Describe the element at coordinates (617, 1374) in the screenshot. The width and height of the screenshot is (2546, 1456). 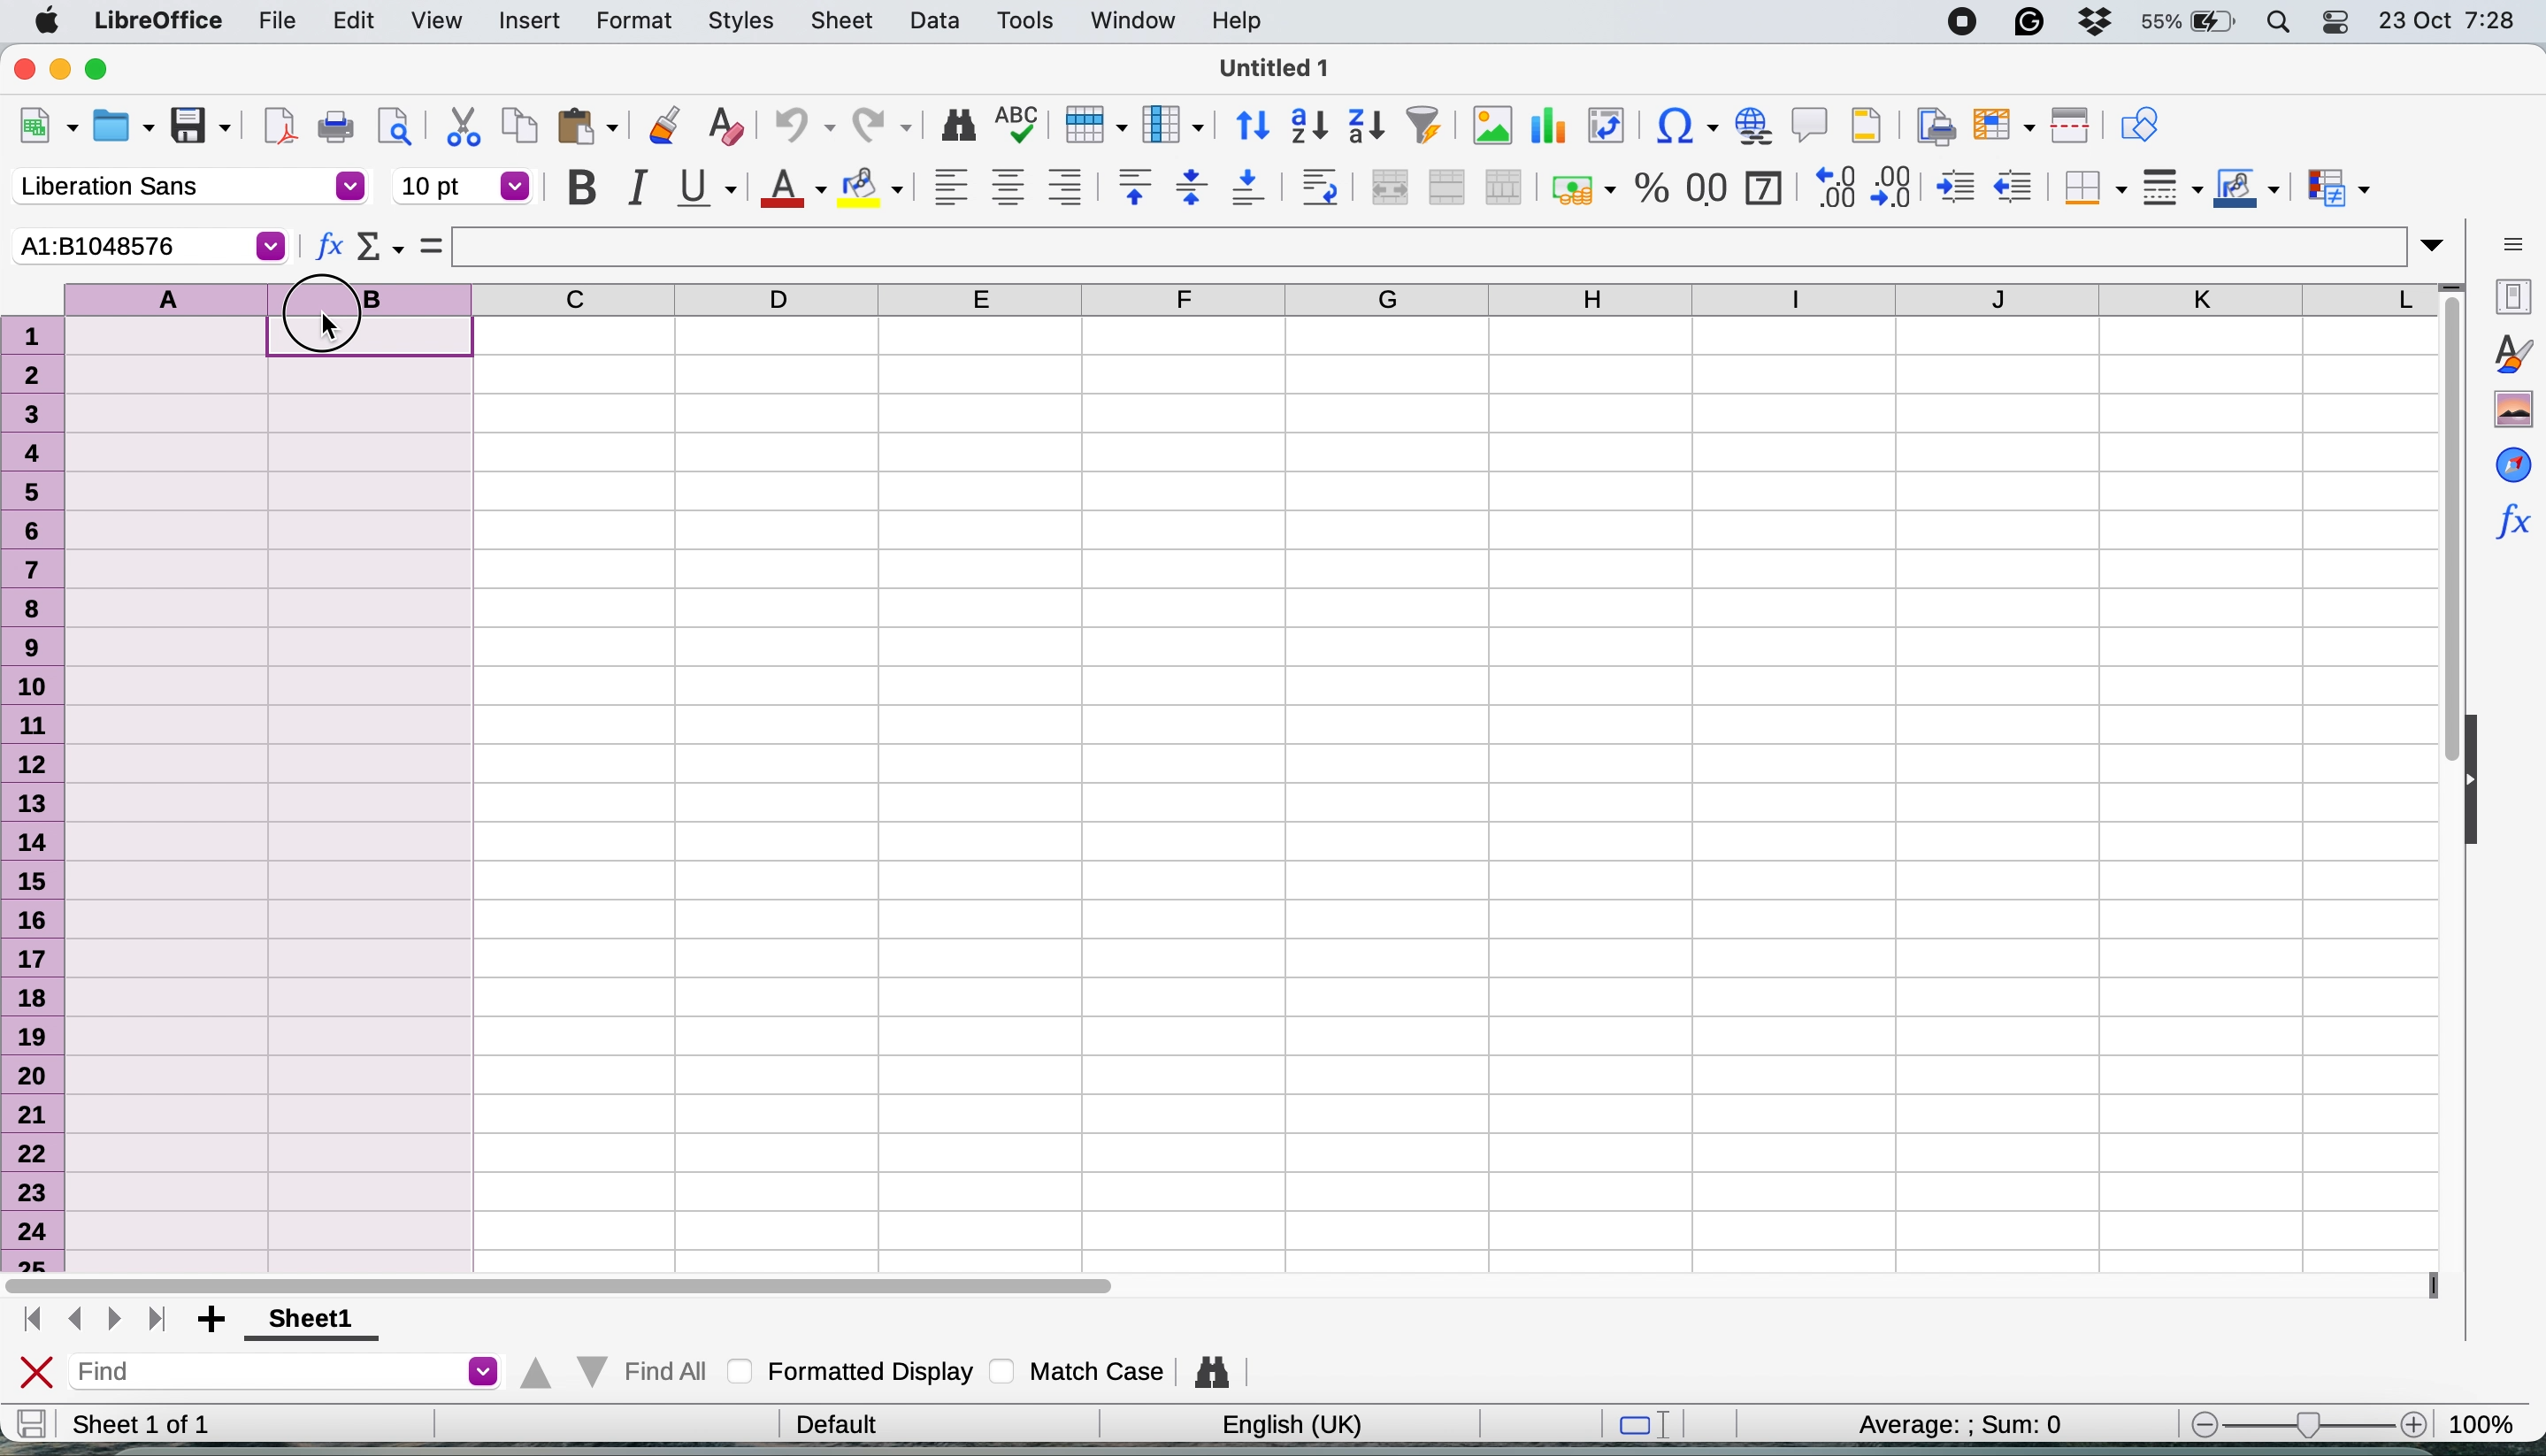
I see `find all` at that location.